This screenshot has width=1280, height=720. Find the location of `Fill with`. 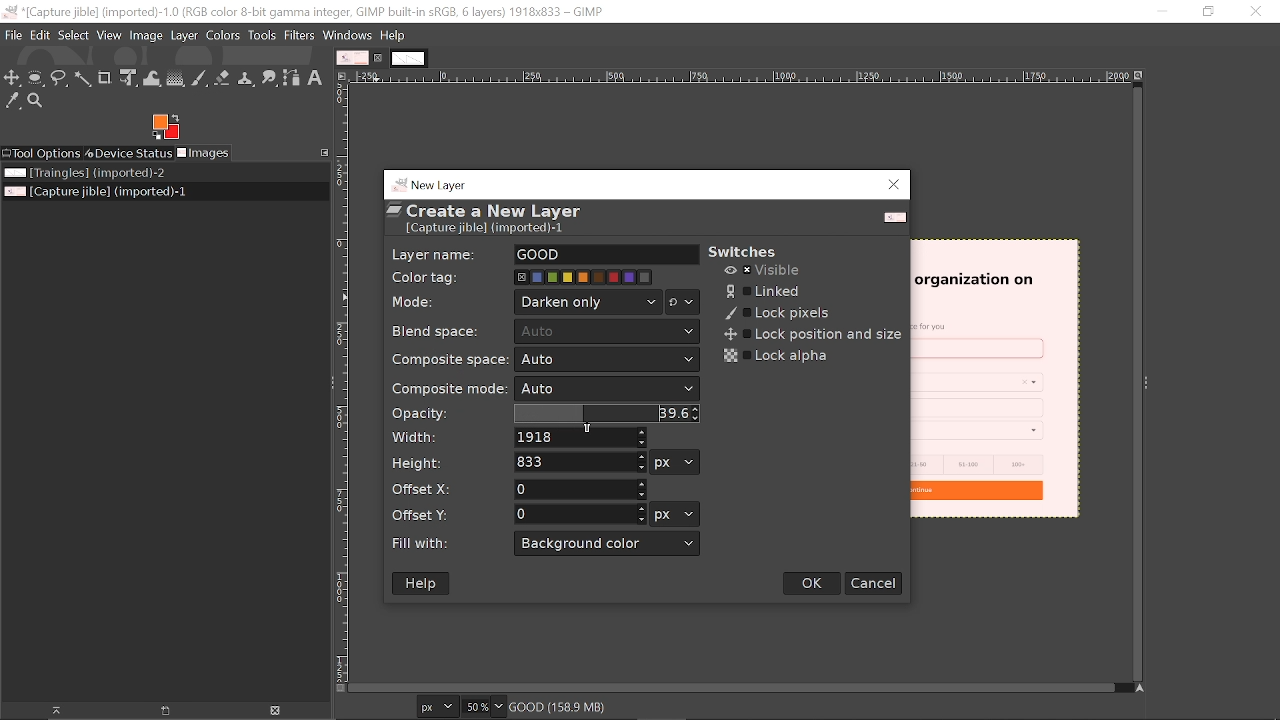

Fill with is located at coordinates (608, 544).